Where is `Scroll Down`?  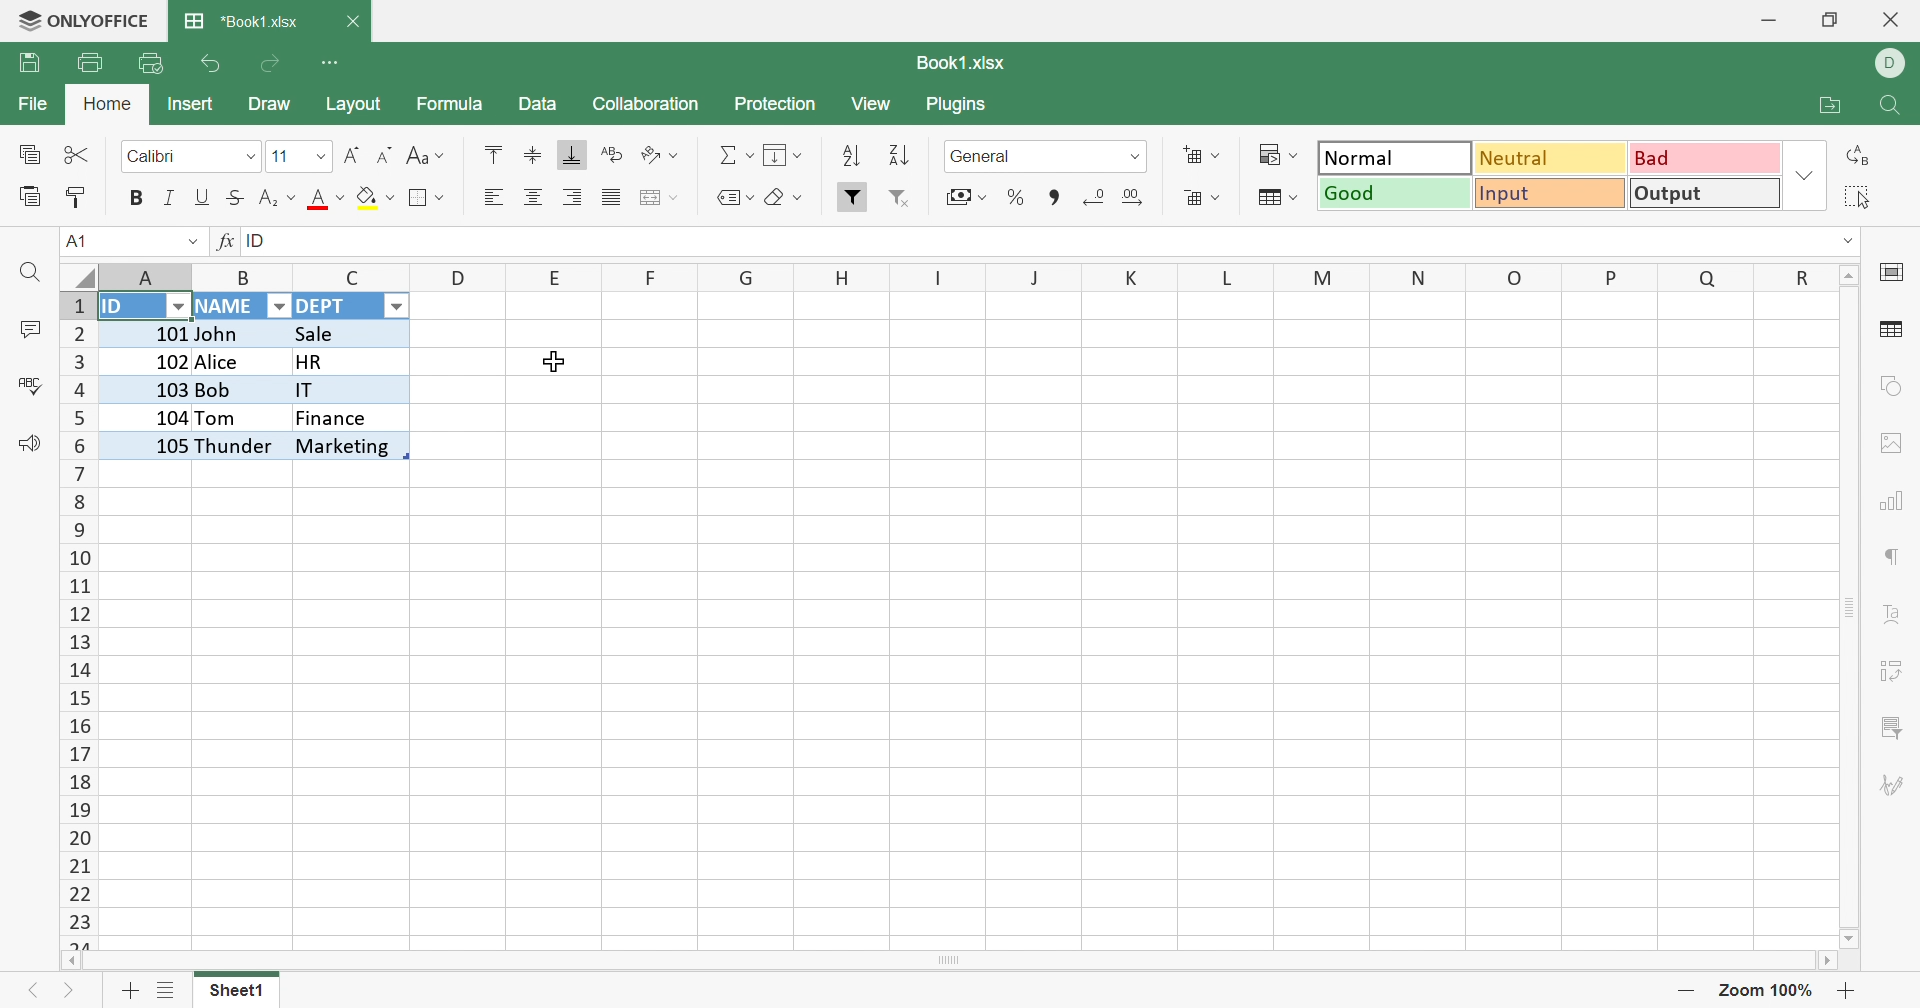 Scroll Down is located at coordinates (1850, 934).